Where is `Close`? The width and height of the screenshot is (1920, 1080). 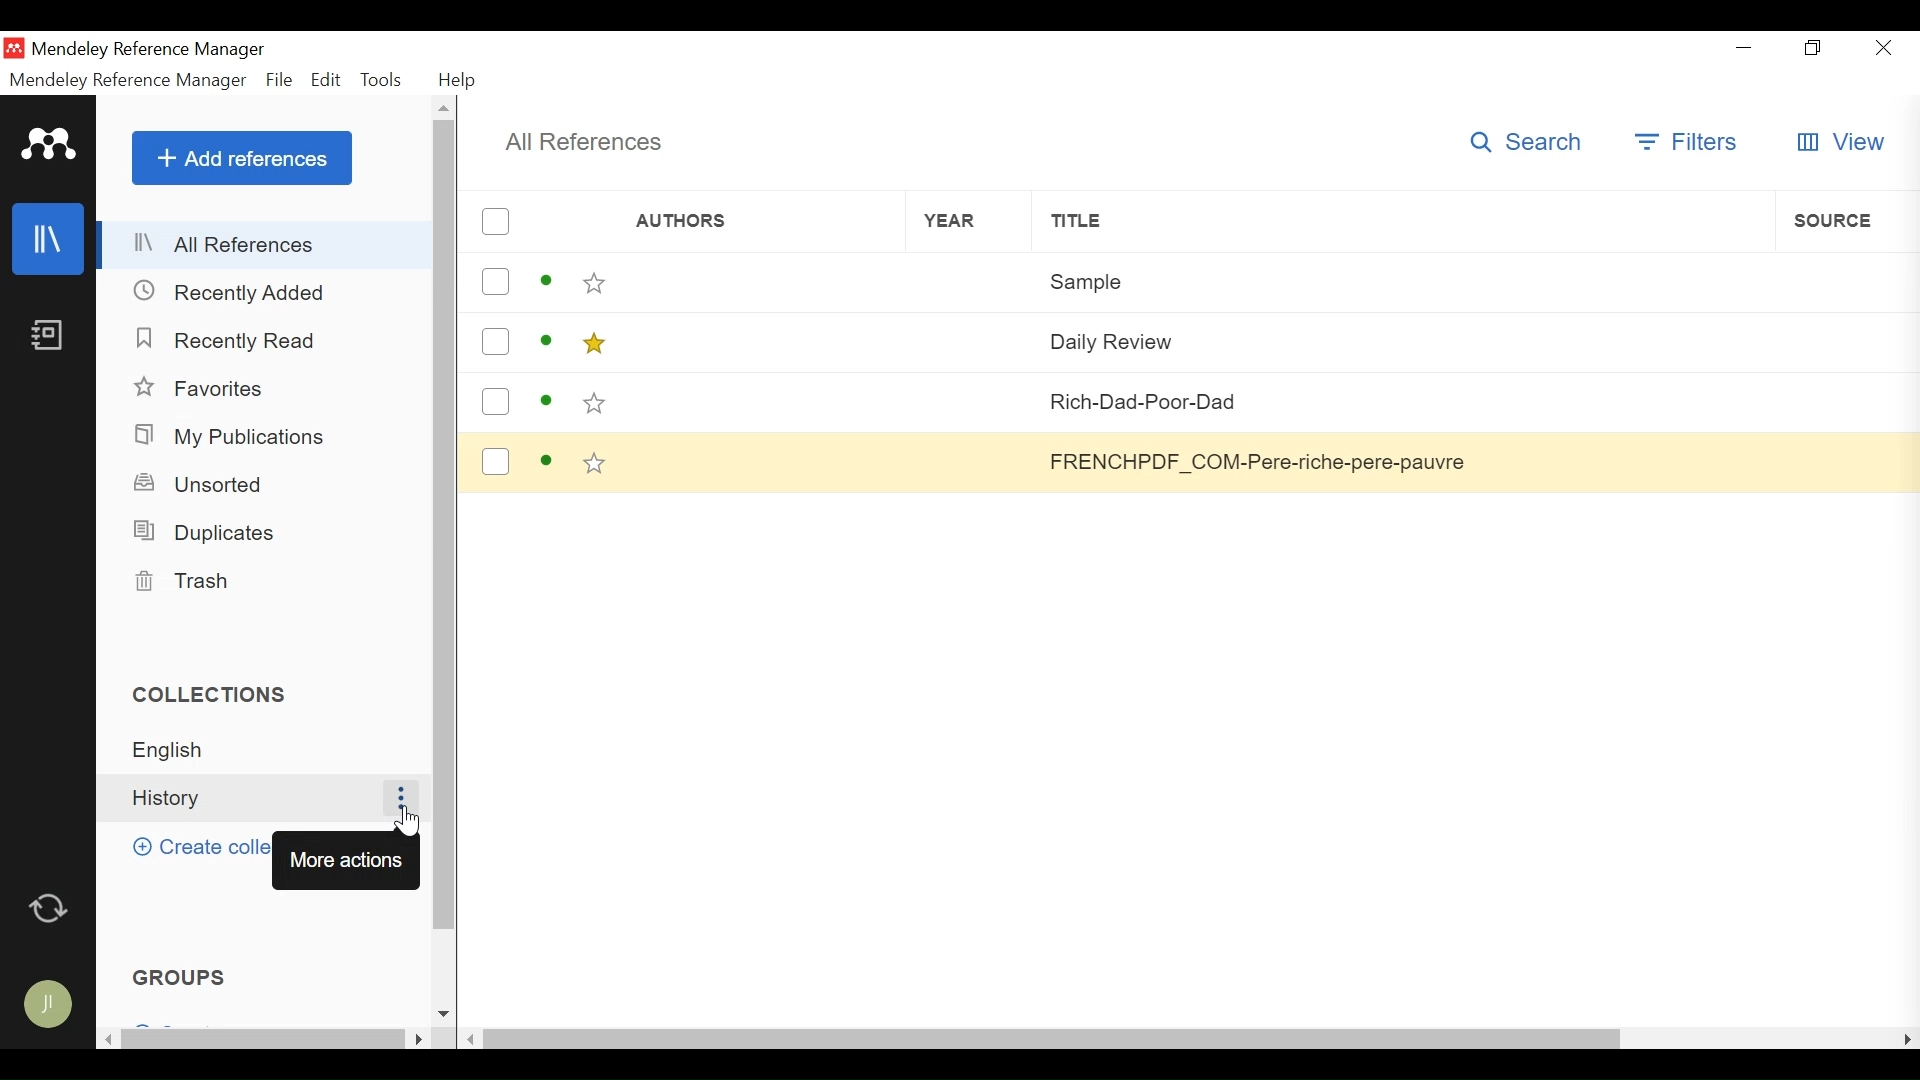
Close is located at coordinates (1880, 48).